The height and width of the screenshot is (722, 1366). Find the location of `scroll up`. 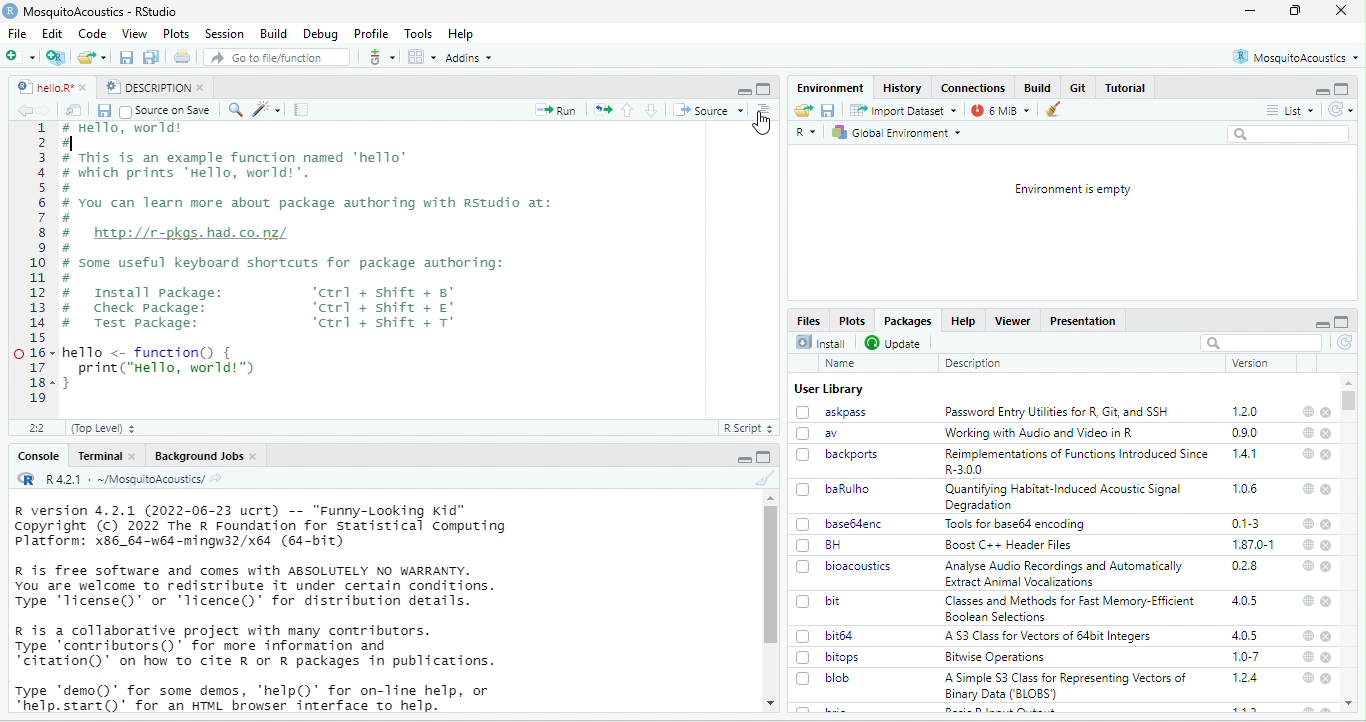

scroll up is located at coordinates (1350, 382).